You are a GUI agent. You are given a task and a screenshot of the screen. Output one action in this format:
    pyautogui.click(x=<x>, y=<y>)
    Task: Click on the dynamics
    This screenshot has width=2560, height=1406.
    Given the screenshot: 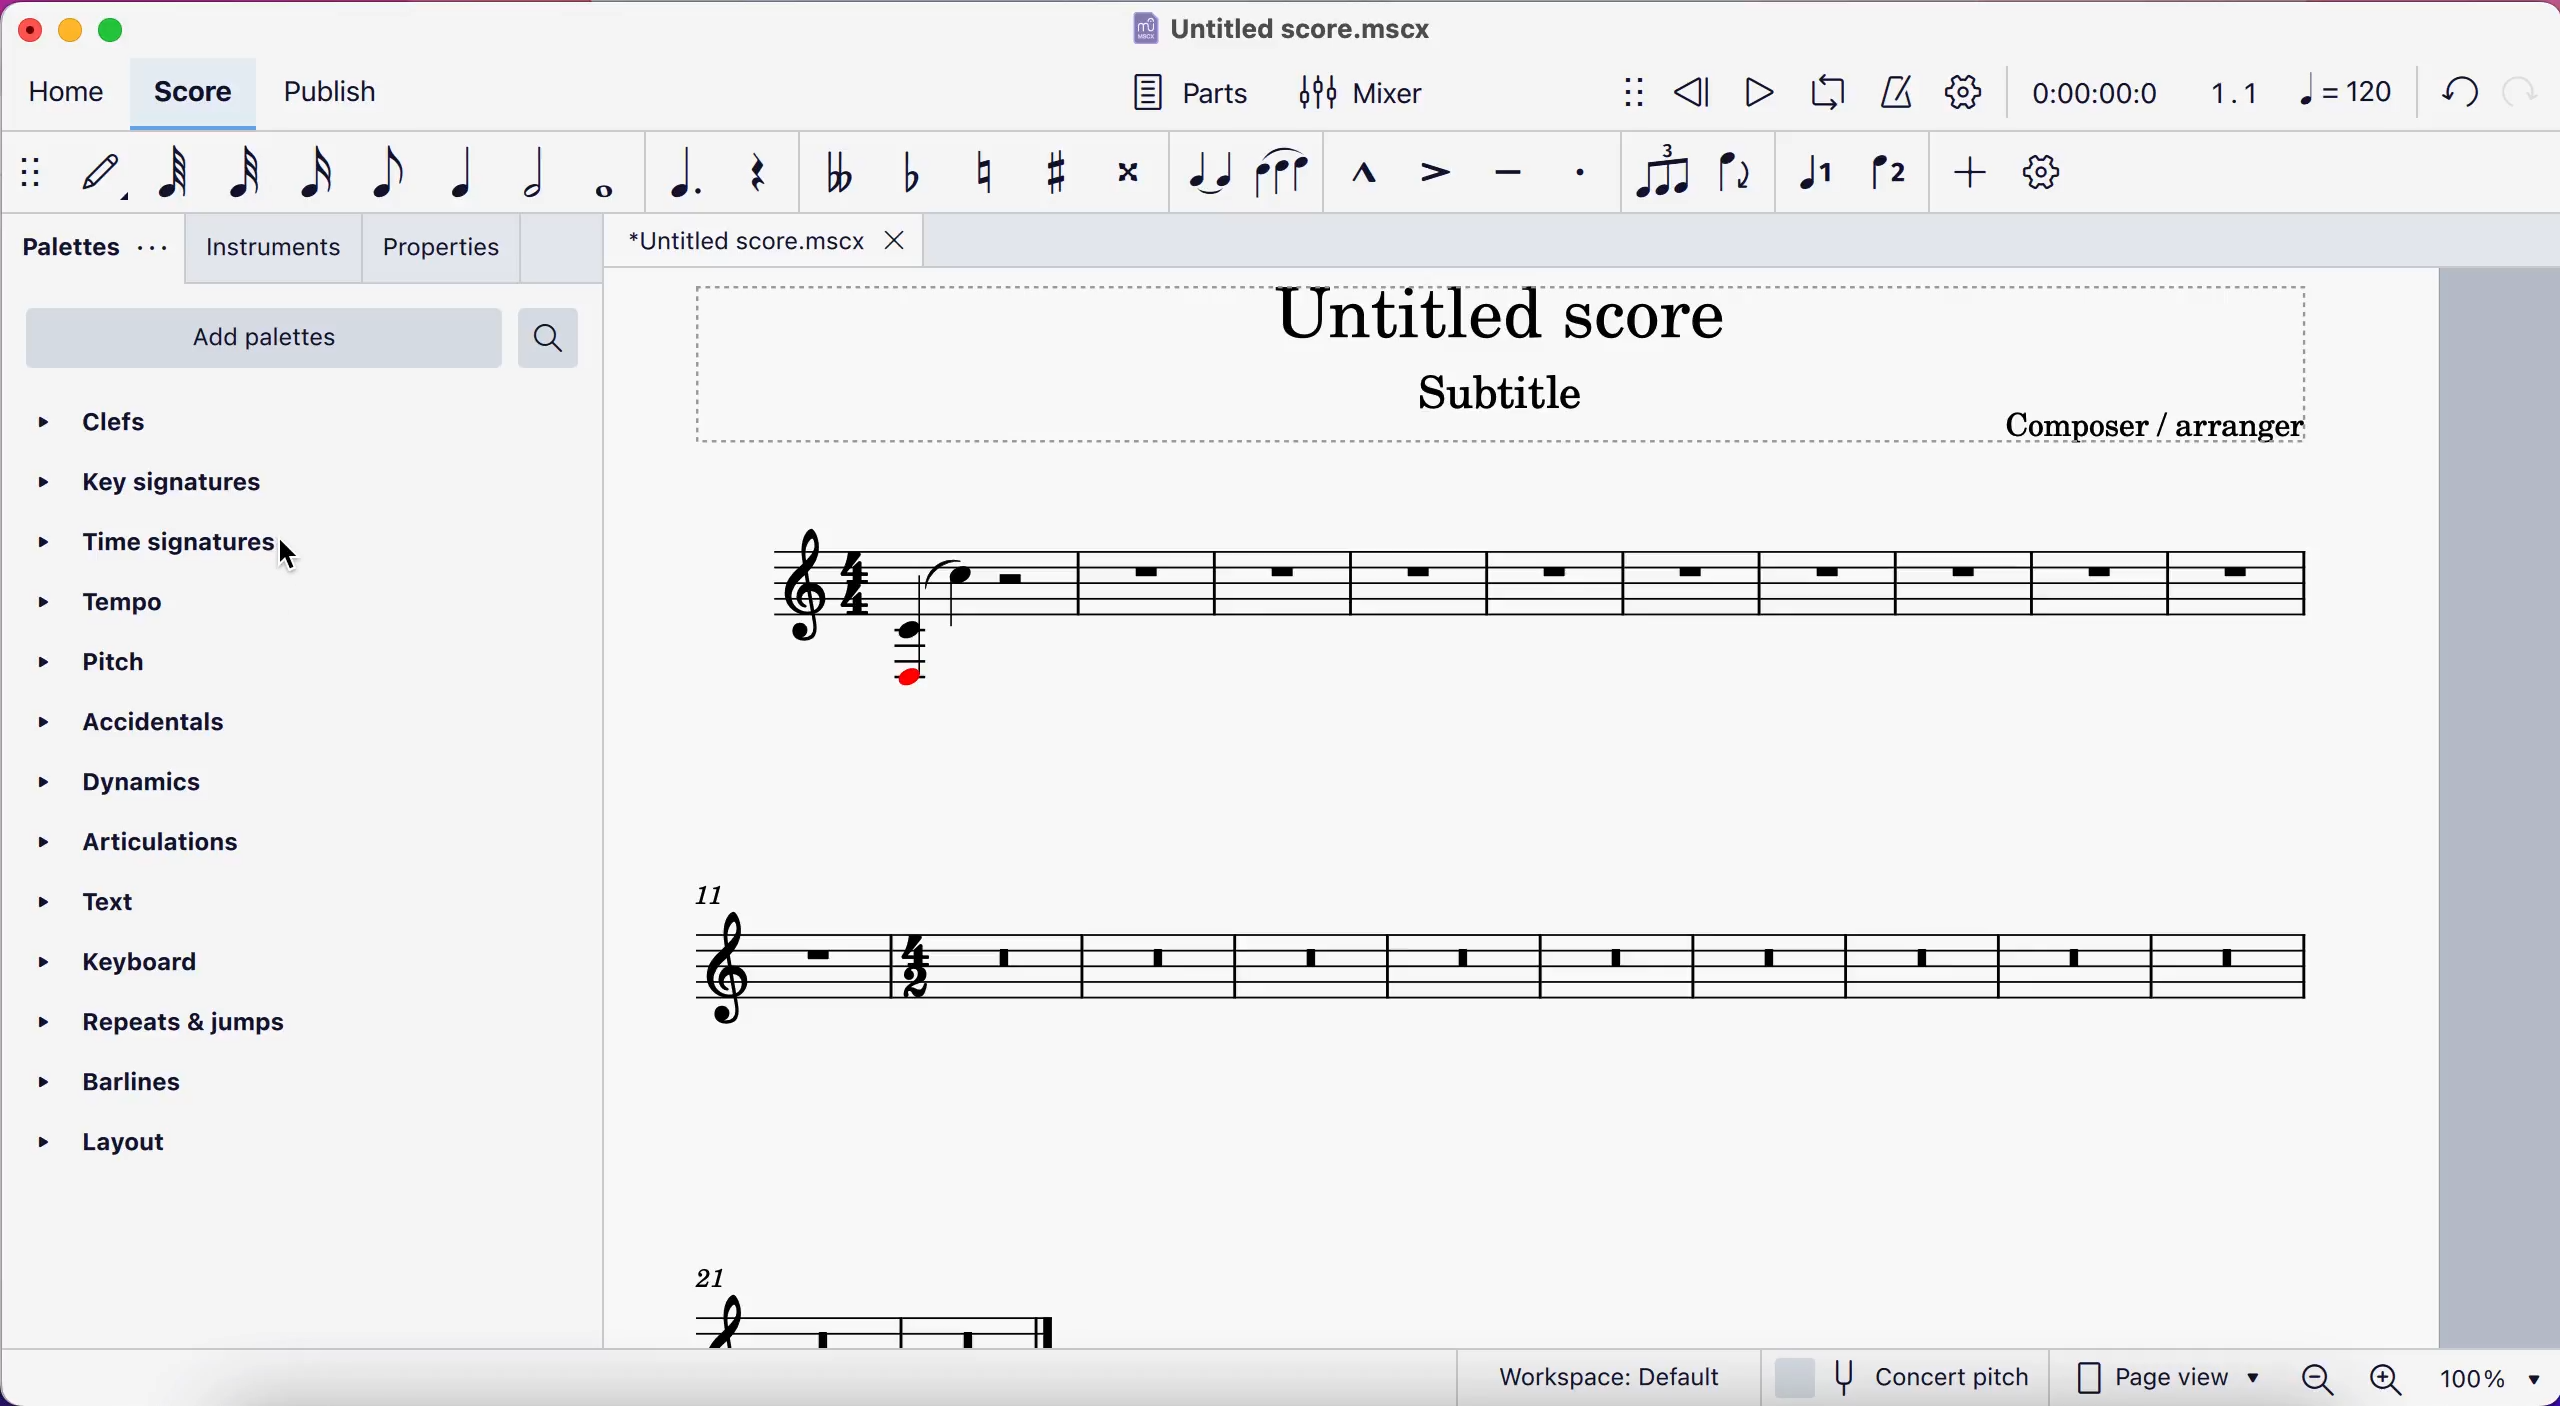 What is the action you would take?
    pyautogui.click(x=130, y=783)
    